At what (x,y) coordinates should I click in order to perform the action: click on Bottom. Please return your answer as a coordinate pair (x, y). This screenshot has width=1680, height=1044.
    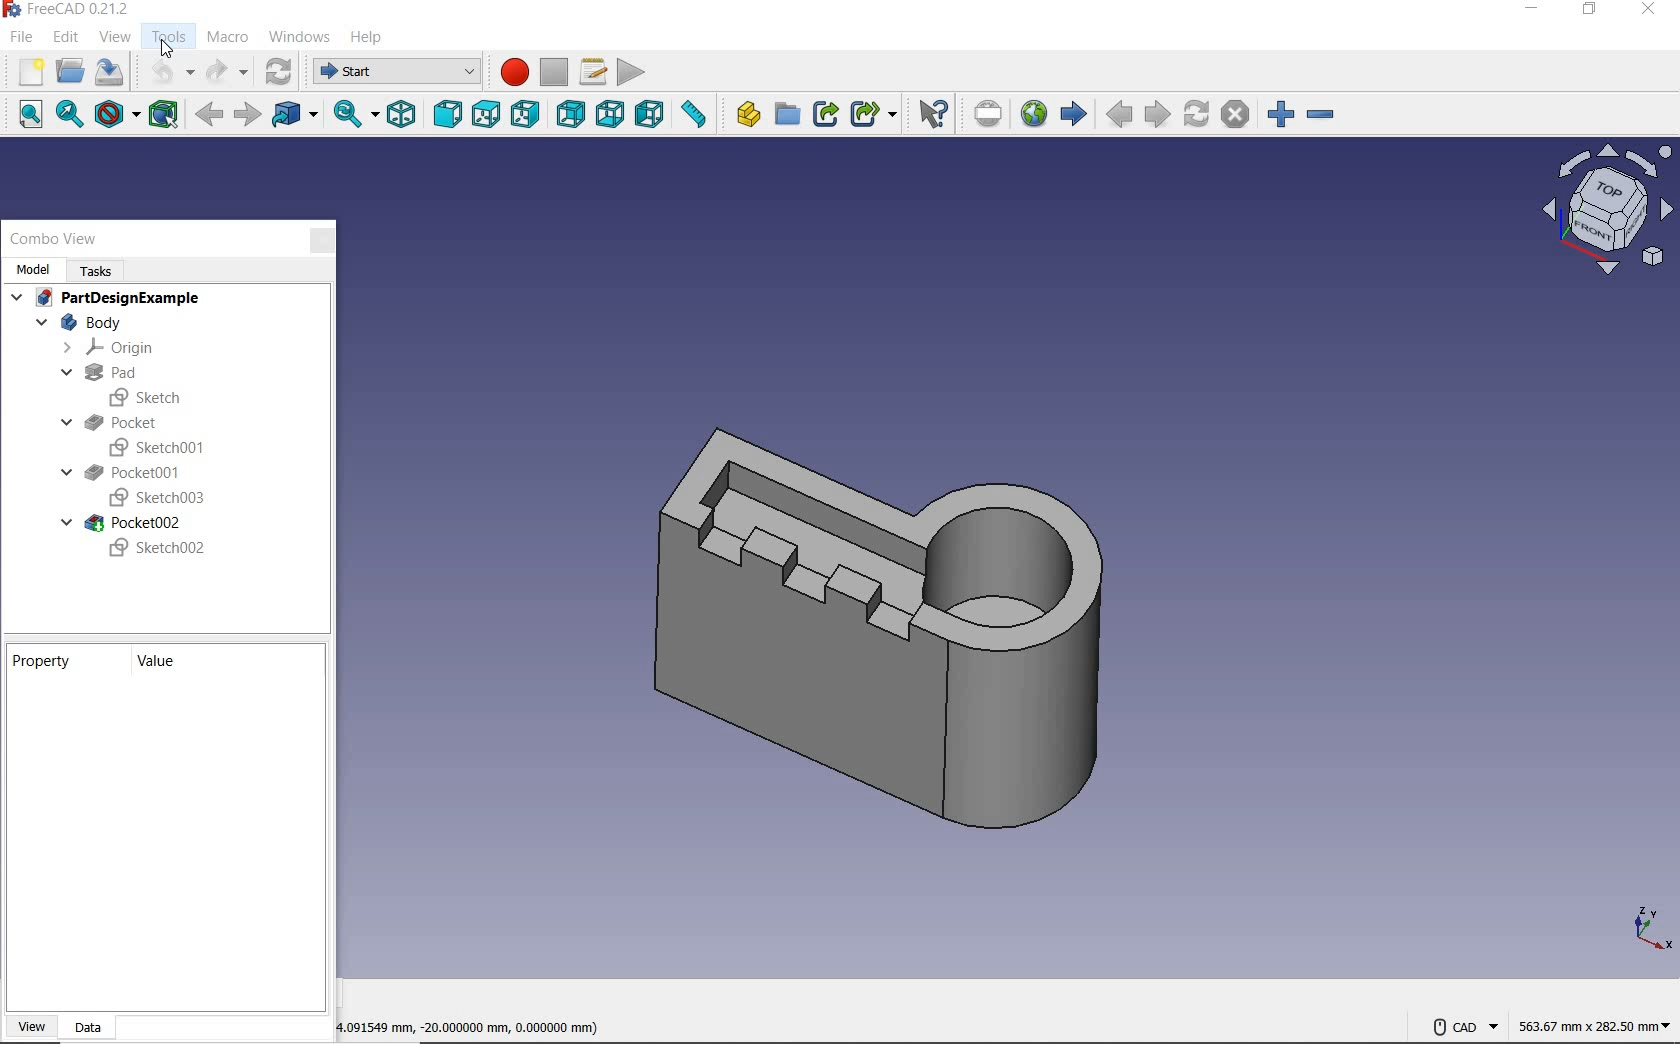
    Looking at the image, I should click on (607, 115).